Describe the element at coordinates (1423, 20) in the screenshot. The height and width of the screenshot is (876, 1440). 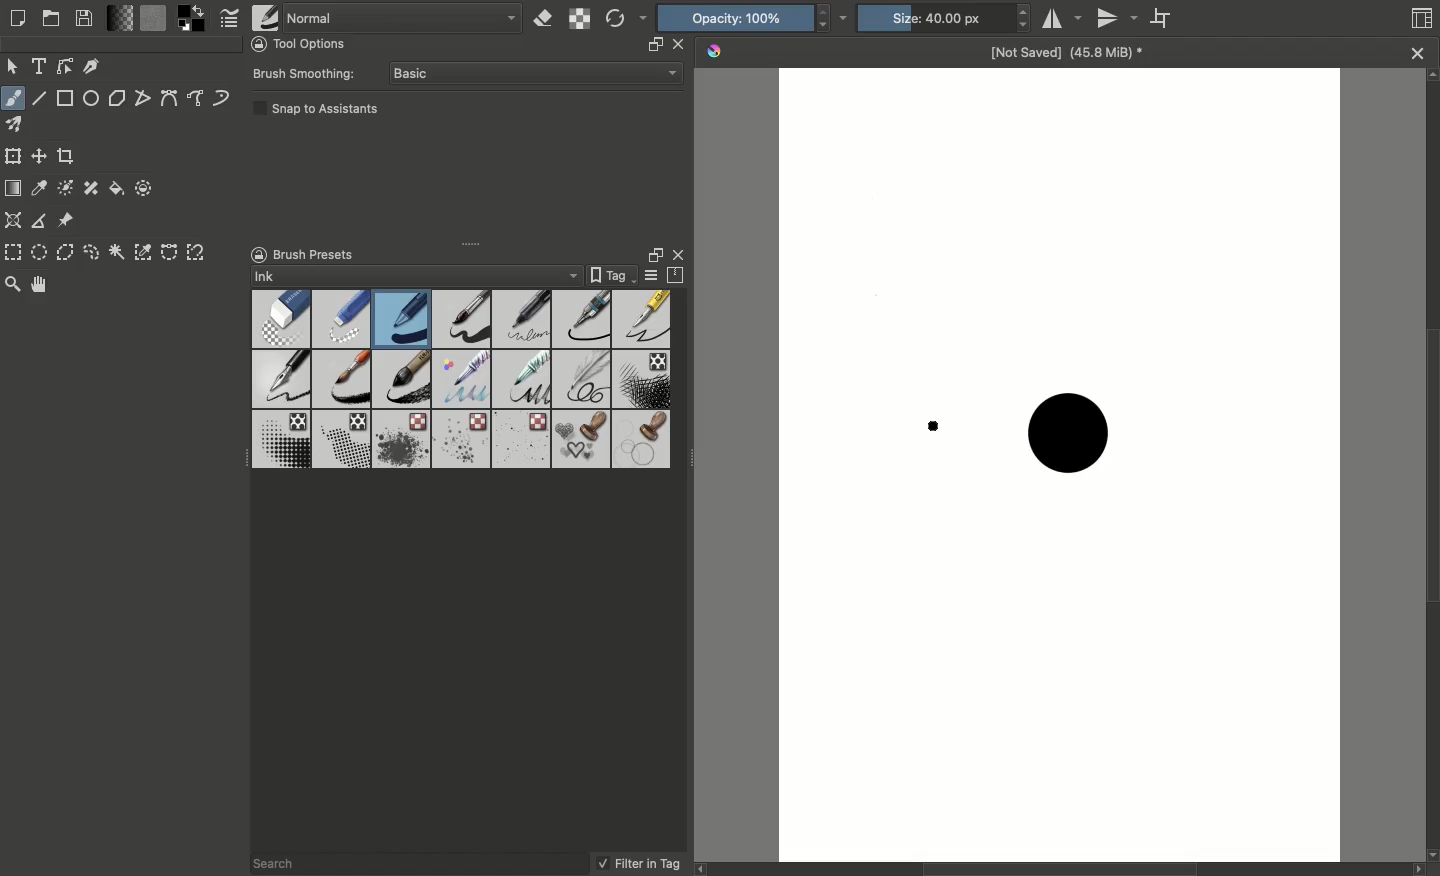
I see `Thumbnail` at that location.